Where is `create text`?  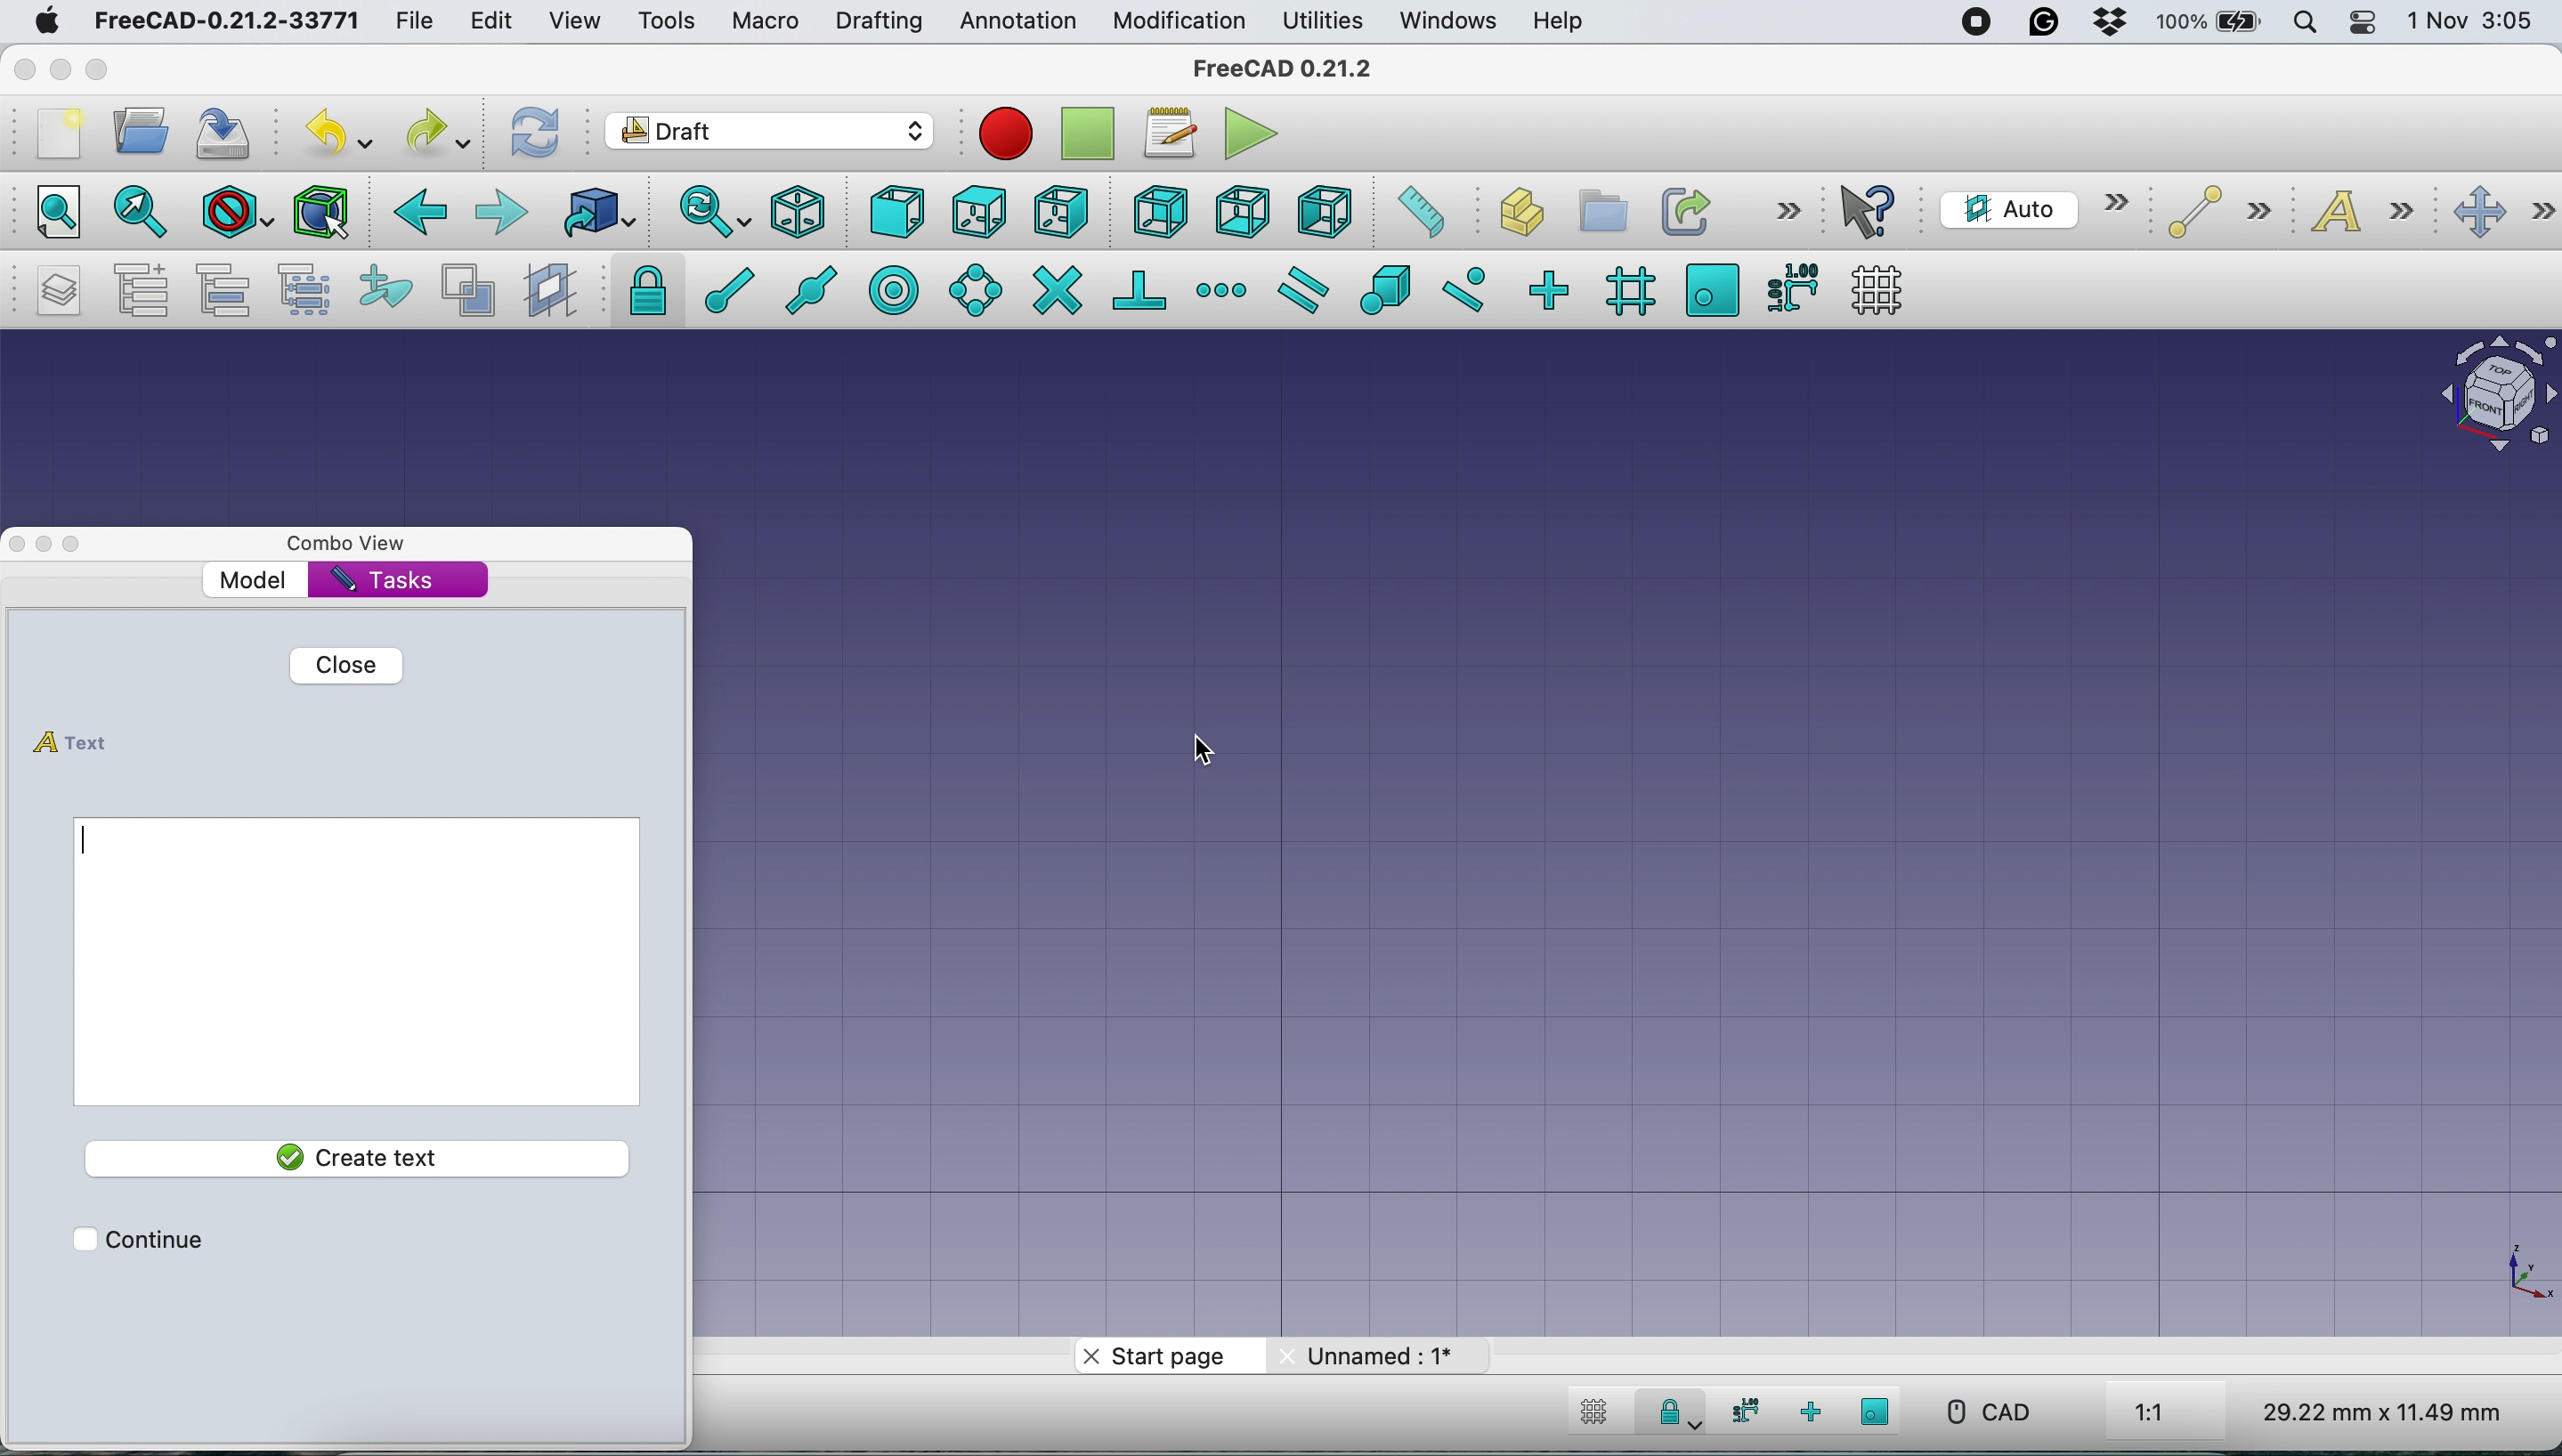 create text is located at coordinates (364, 1156).